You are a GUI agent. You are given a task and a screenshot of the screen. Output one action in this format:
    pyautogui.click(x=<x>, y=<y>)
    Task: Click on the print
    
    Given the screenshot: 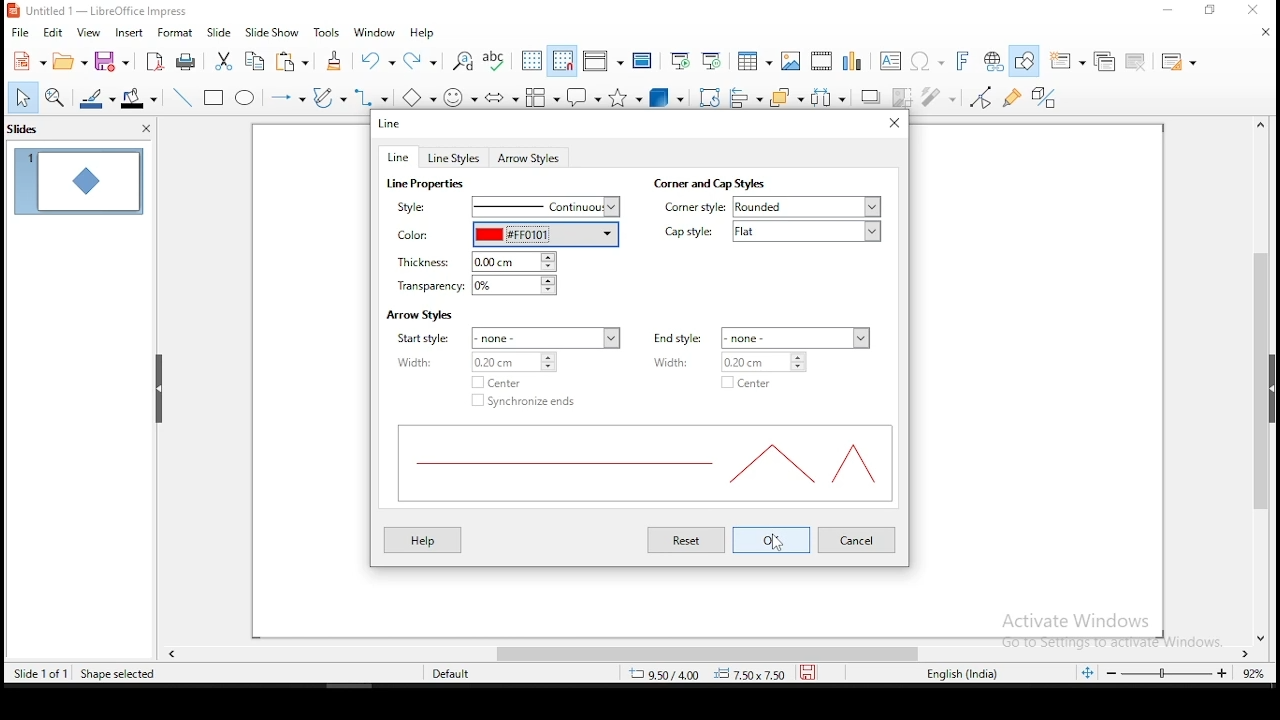 What is the action you would take?
    pyautogui.click(x=187, y=60)
    